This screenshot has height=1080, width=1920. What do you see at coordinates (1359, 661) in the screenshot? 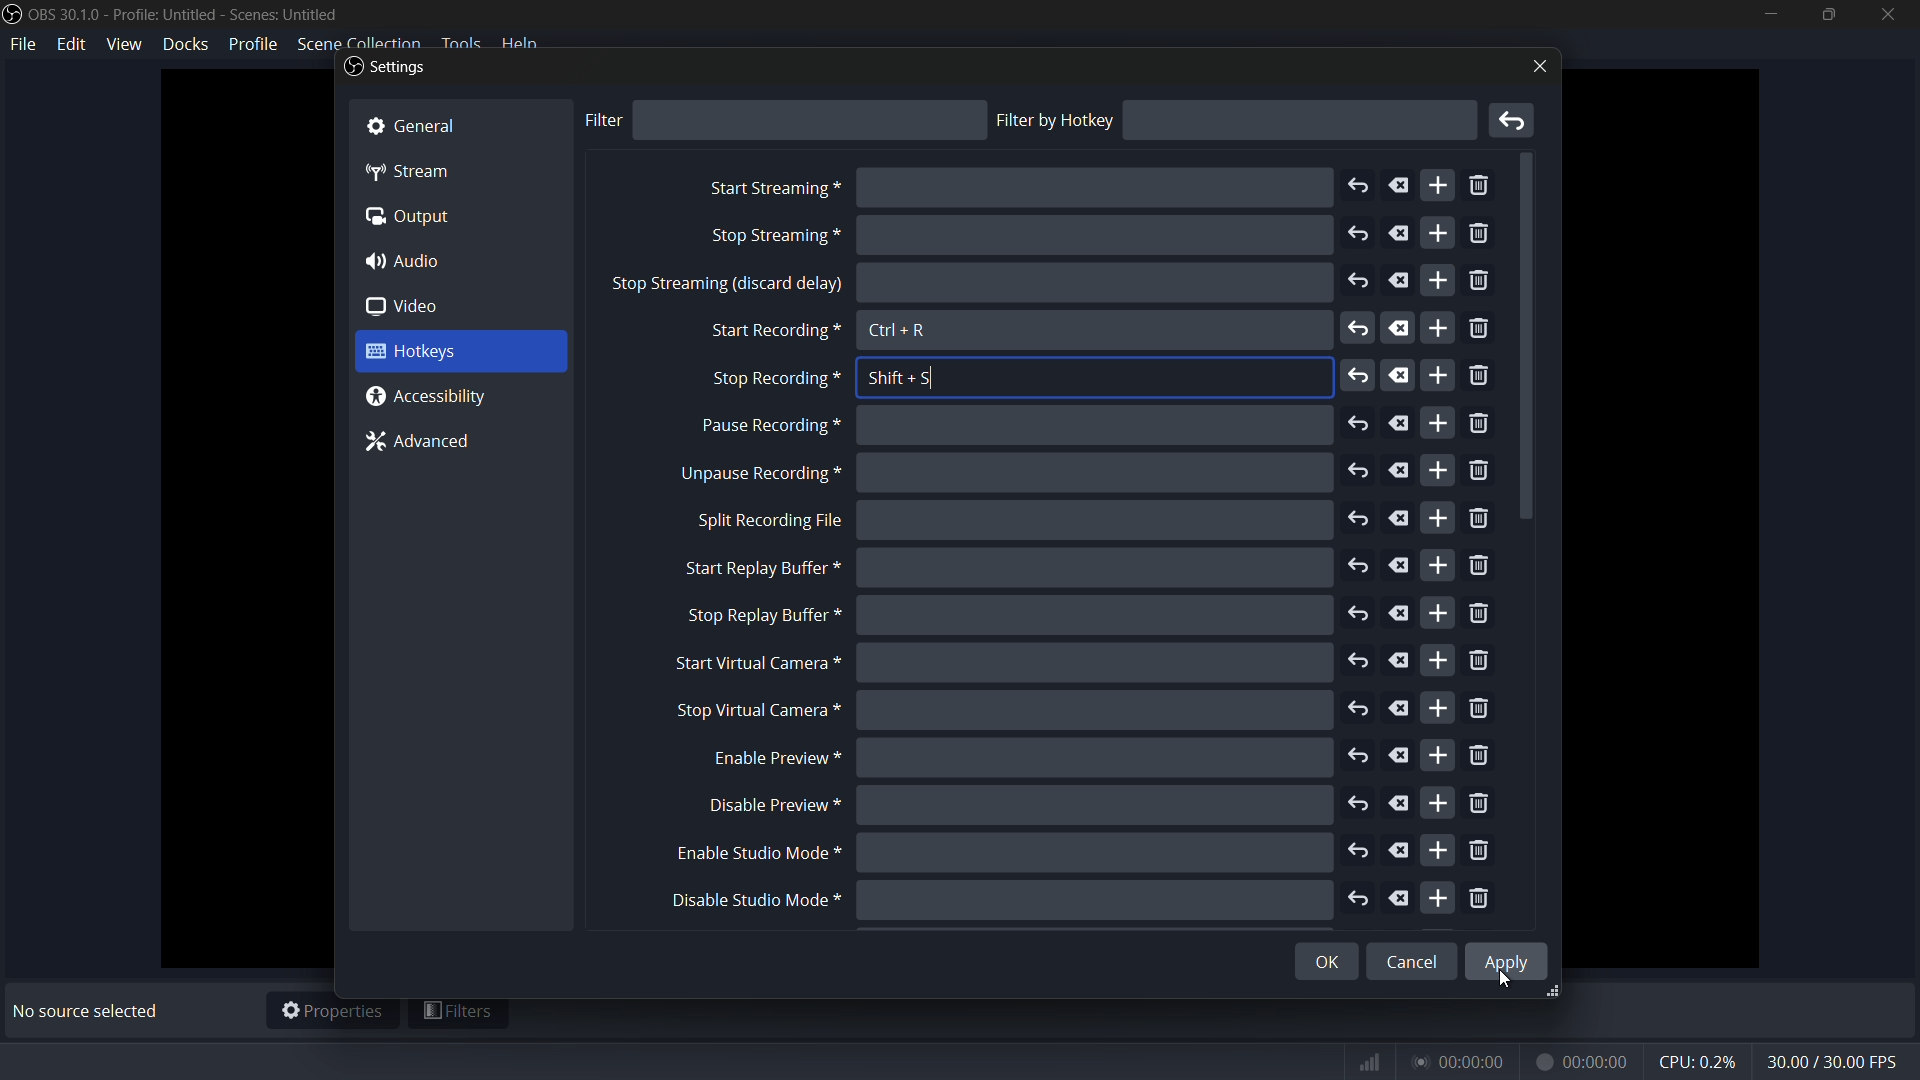
I see `undo` at bounding box center [1359, 661].